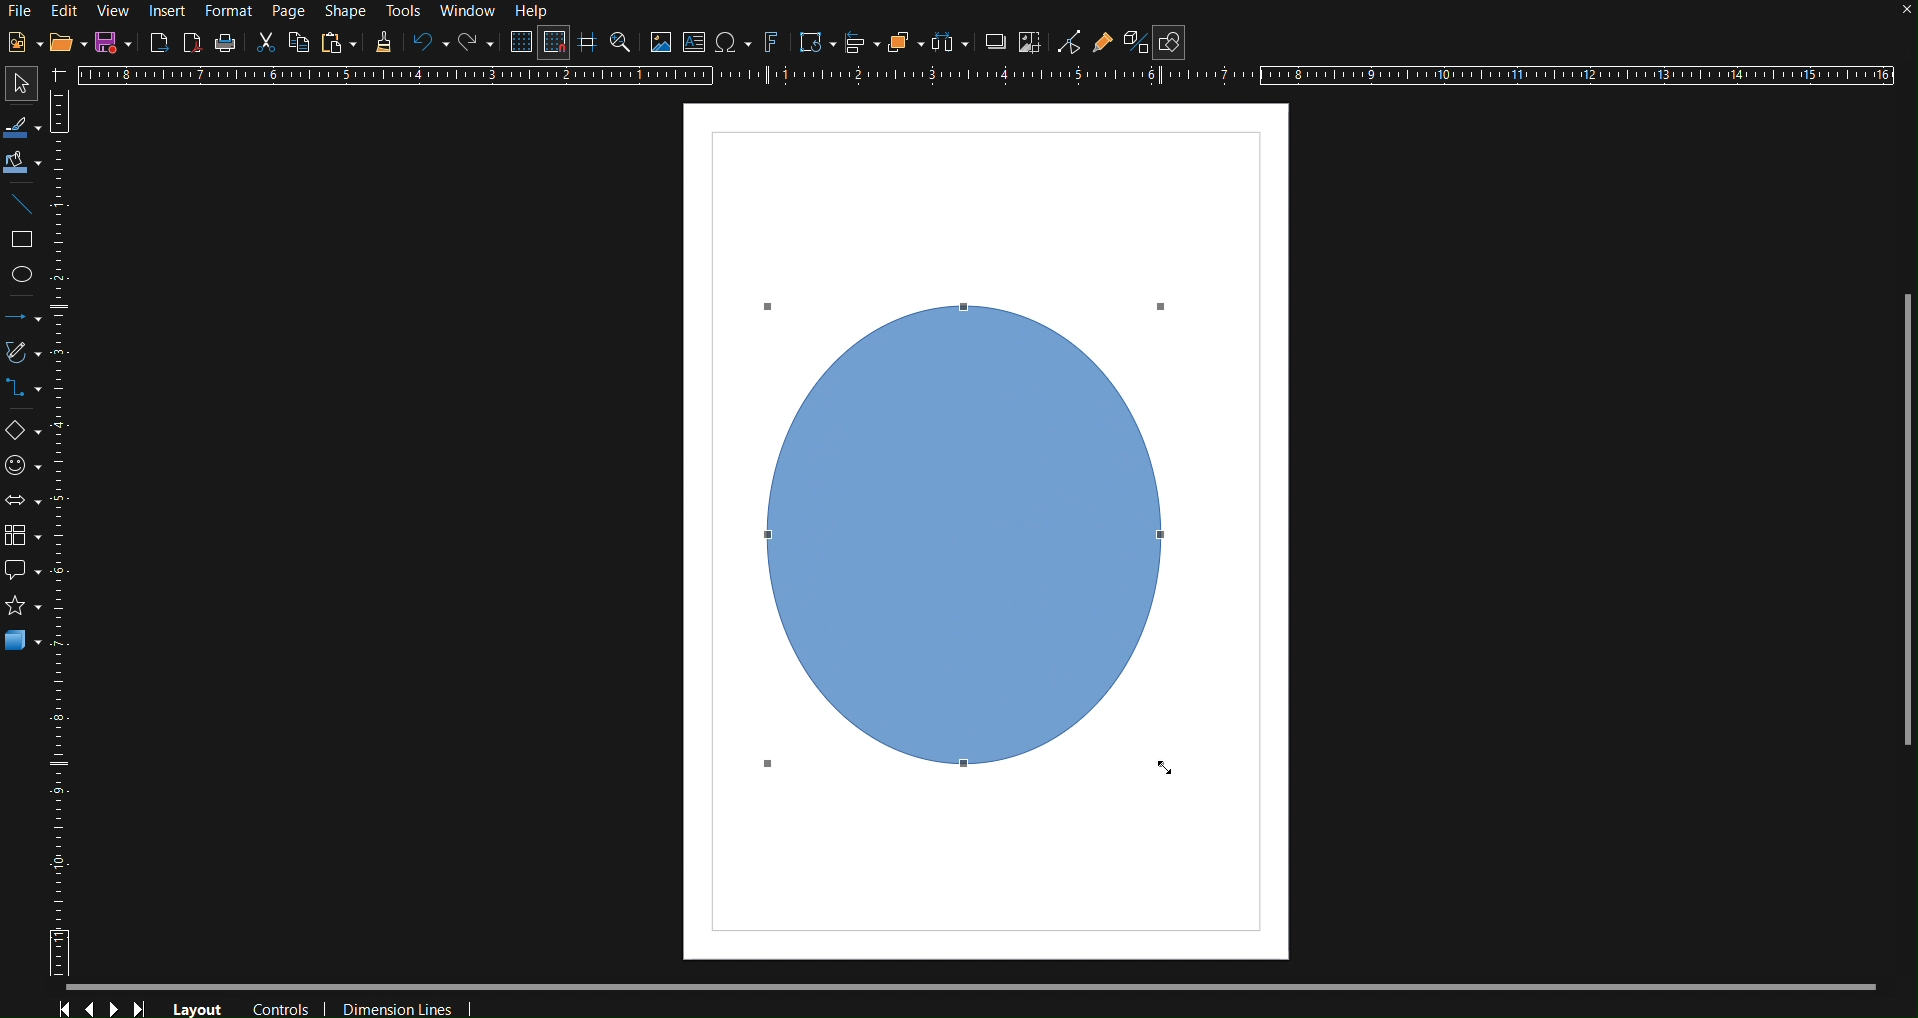  What do you see at coordinates (1906, 519) in the screenshot?
I see `Scrollbar` at bounding box center [1906, 519].